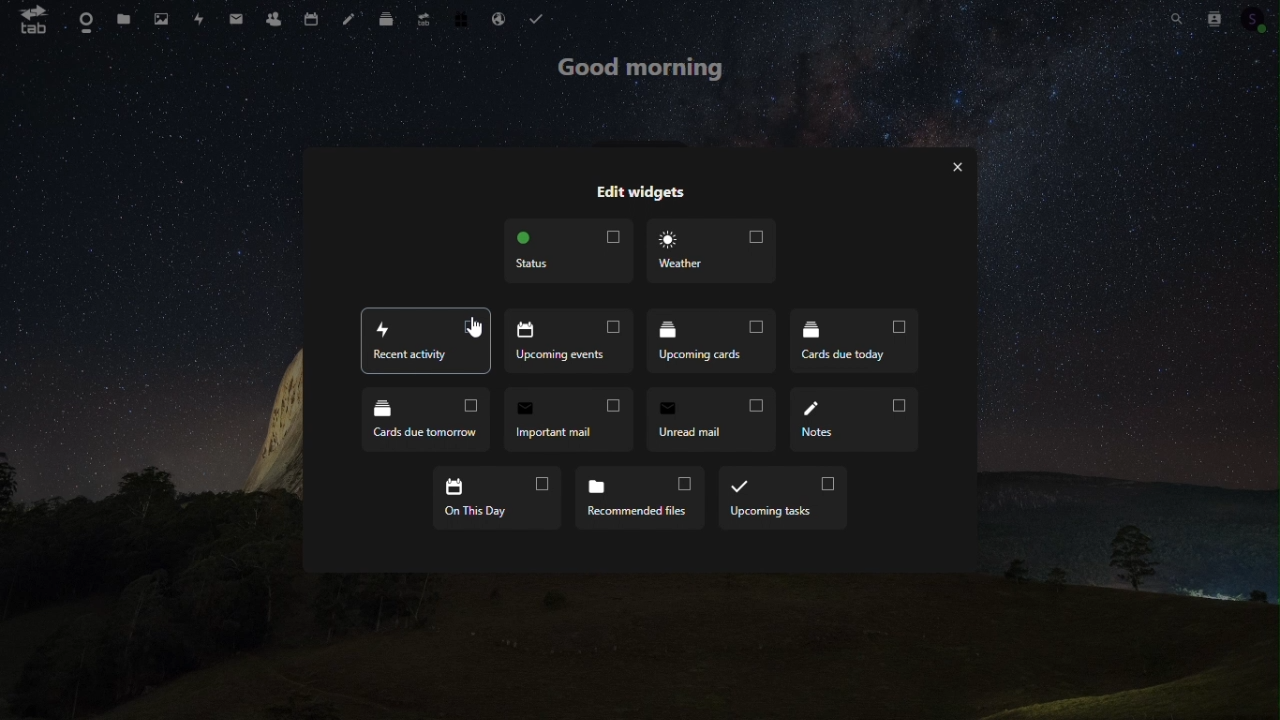  I want to click on Search, so click(1178, 19).